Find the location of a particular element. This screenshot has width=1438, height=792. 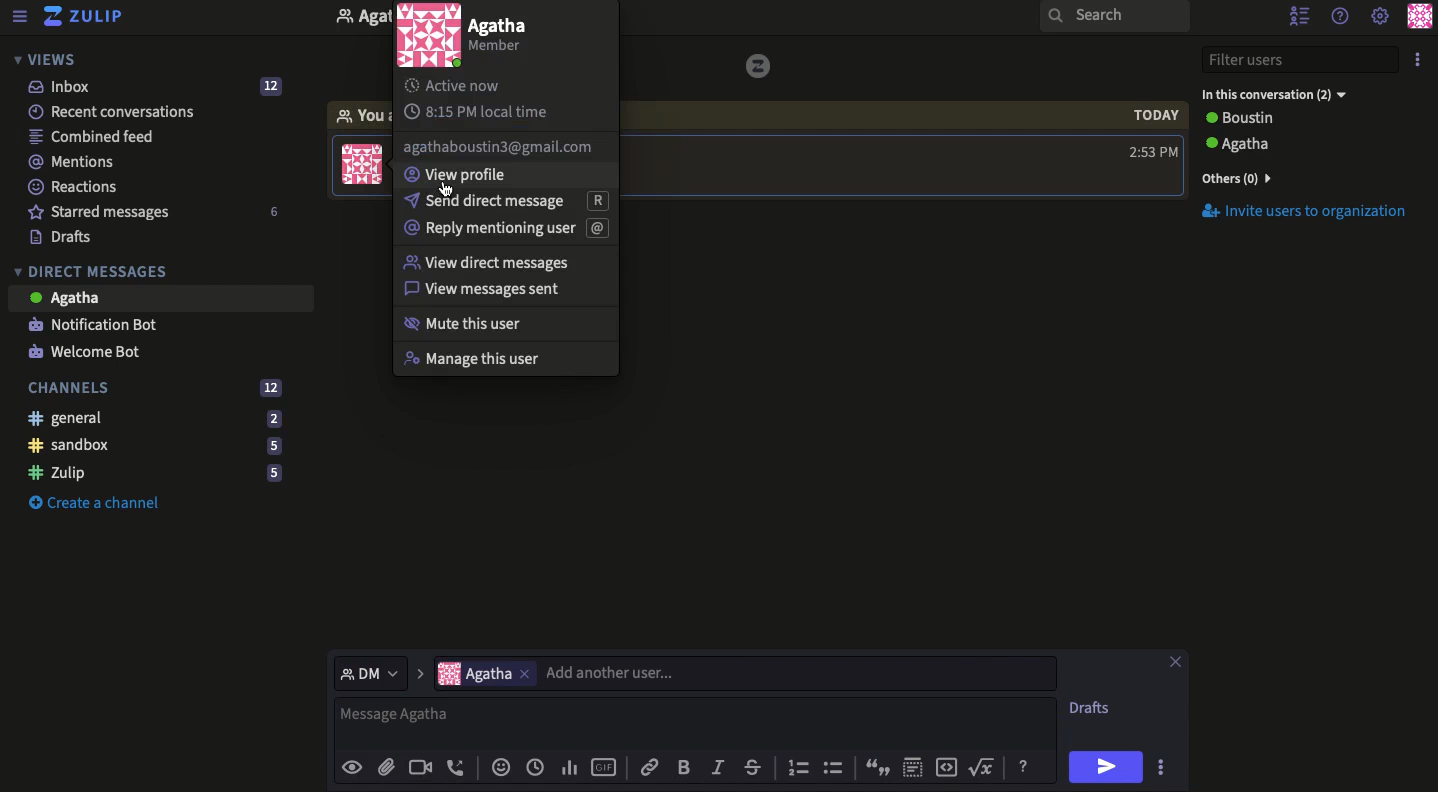

Create a channel is located at coordinates (100, 502).